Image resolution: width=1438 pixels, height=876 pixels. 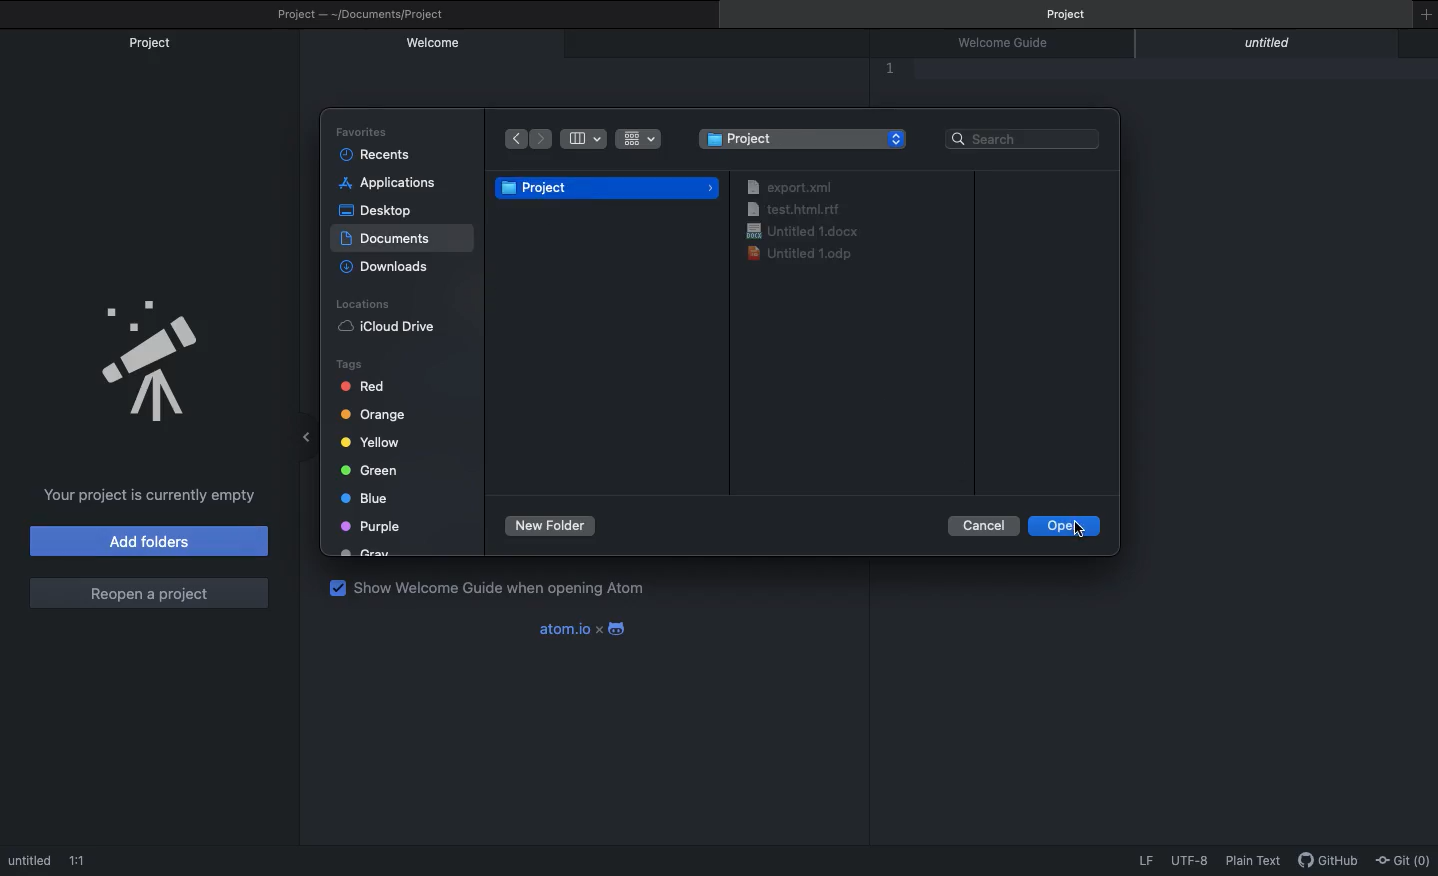 I want to click on Project, so click(x=534, y=190).